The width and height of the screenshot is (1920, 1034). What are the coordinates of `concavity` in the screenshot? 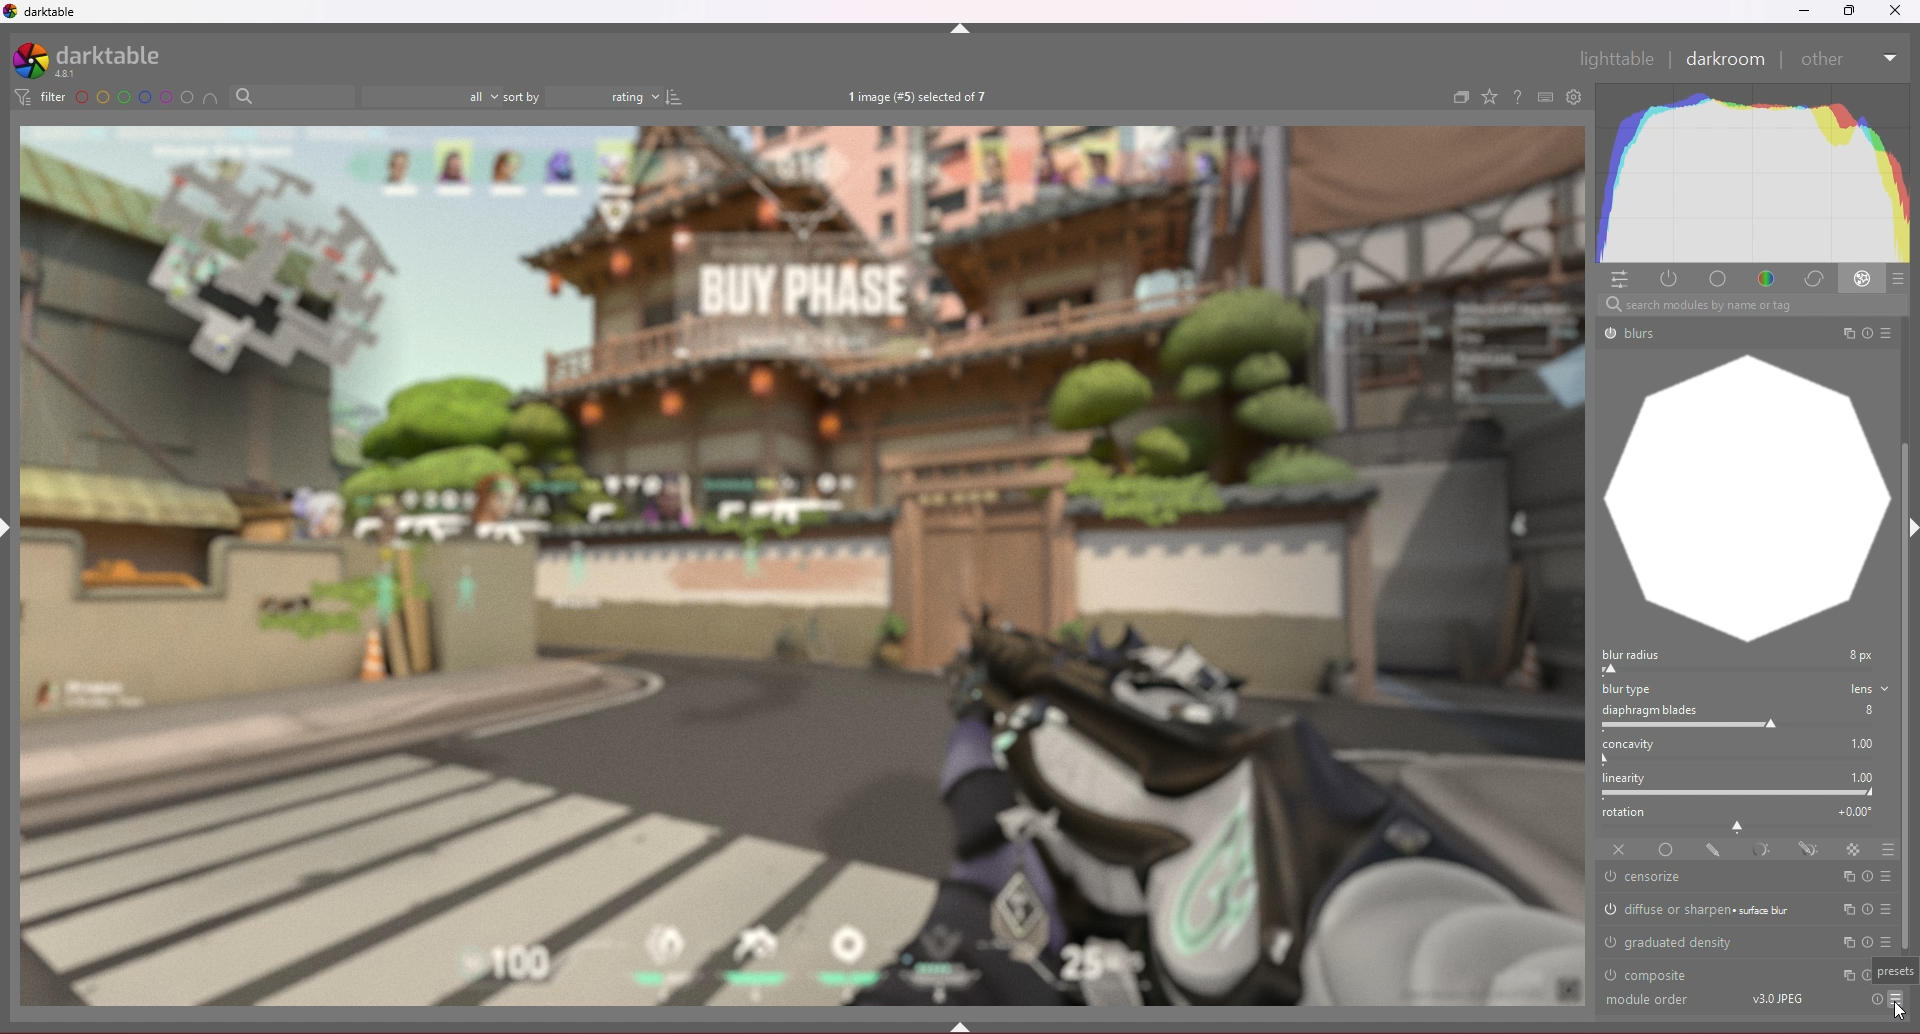 It's located at (1746, 751).